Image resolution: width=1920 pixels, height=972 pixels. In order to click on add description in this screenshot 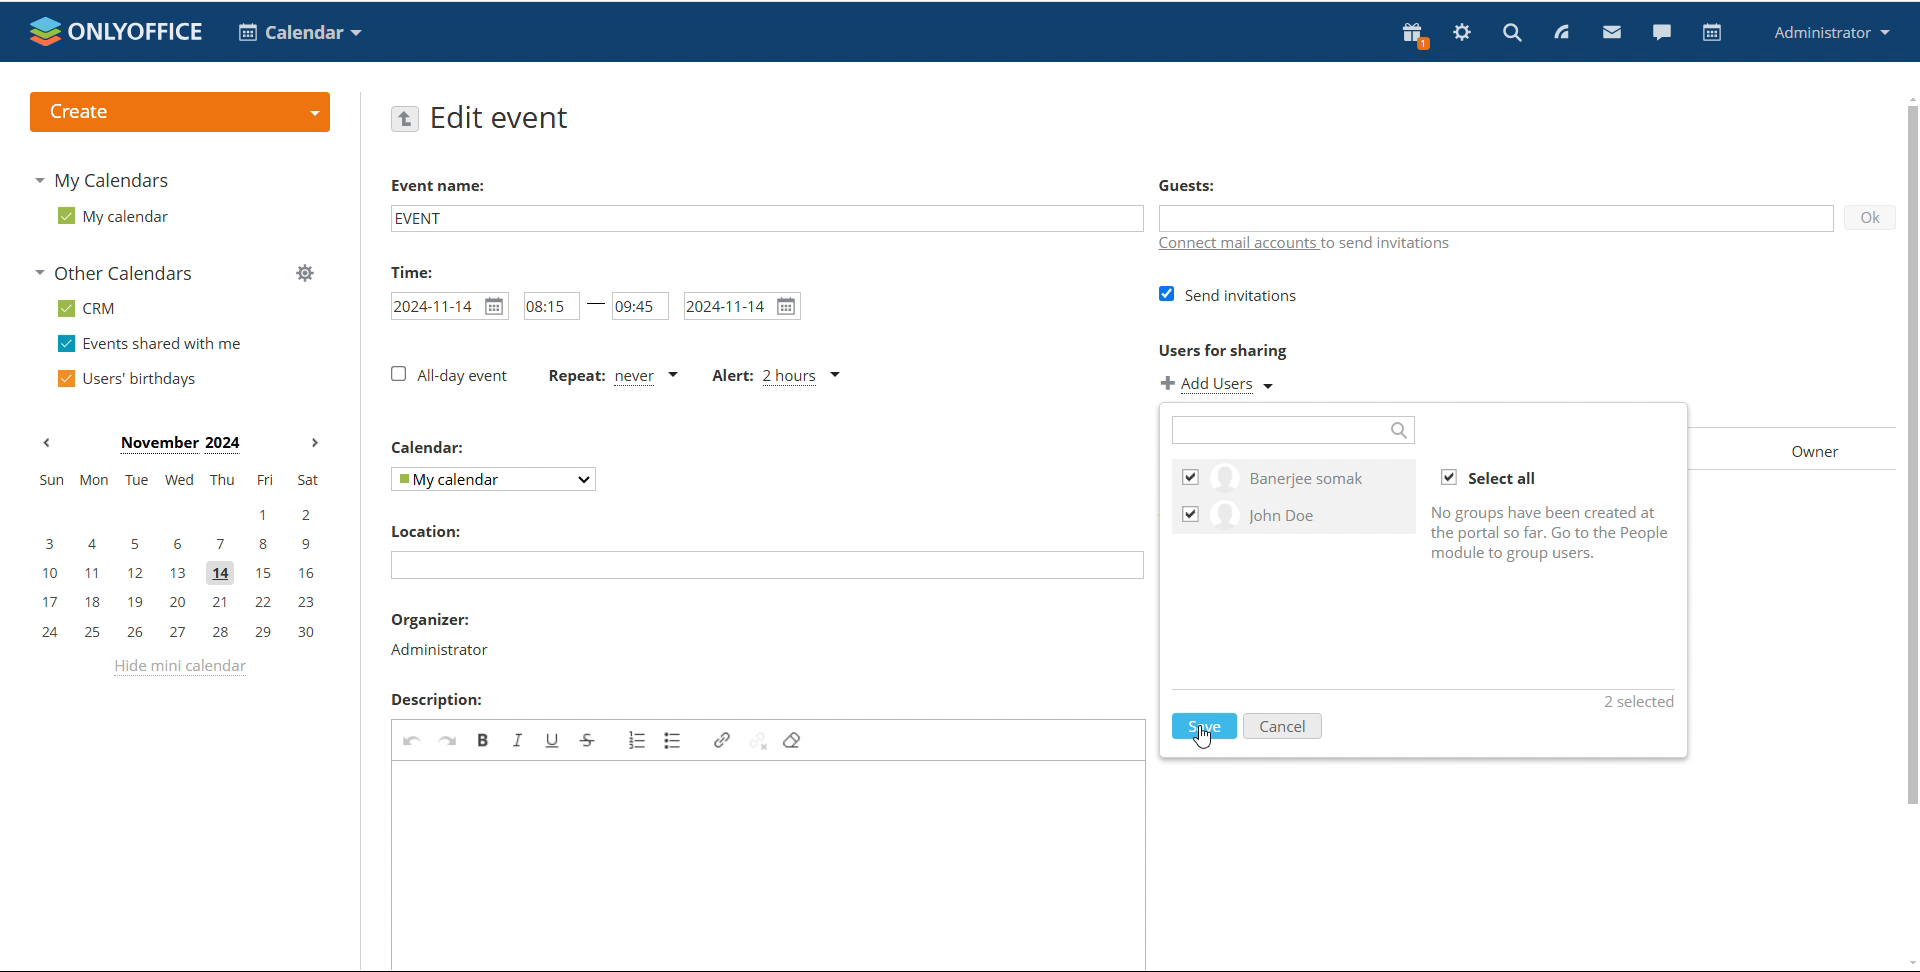, I will do `click(771, 864)`.